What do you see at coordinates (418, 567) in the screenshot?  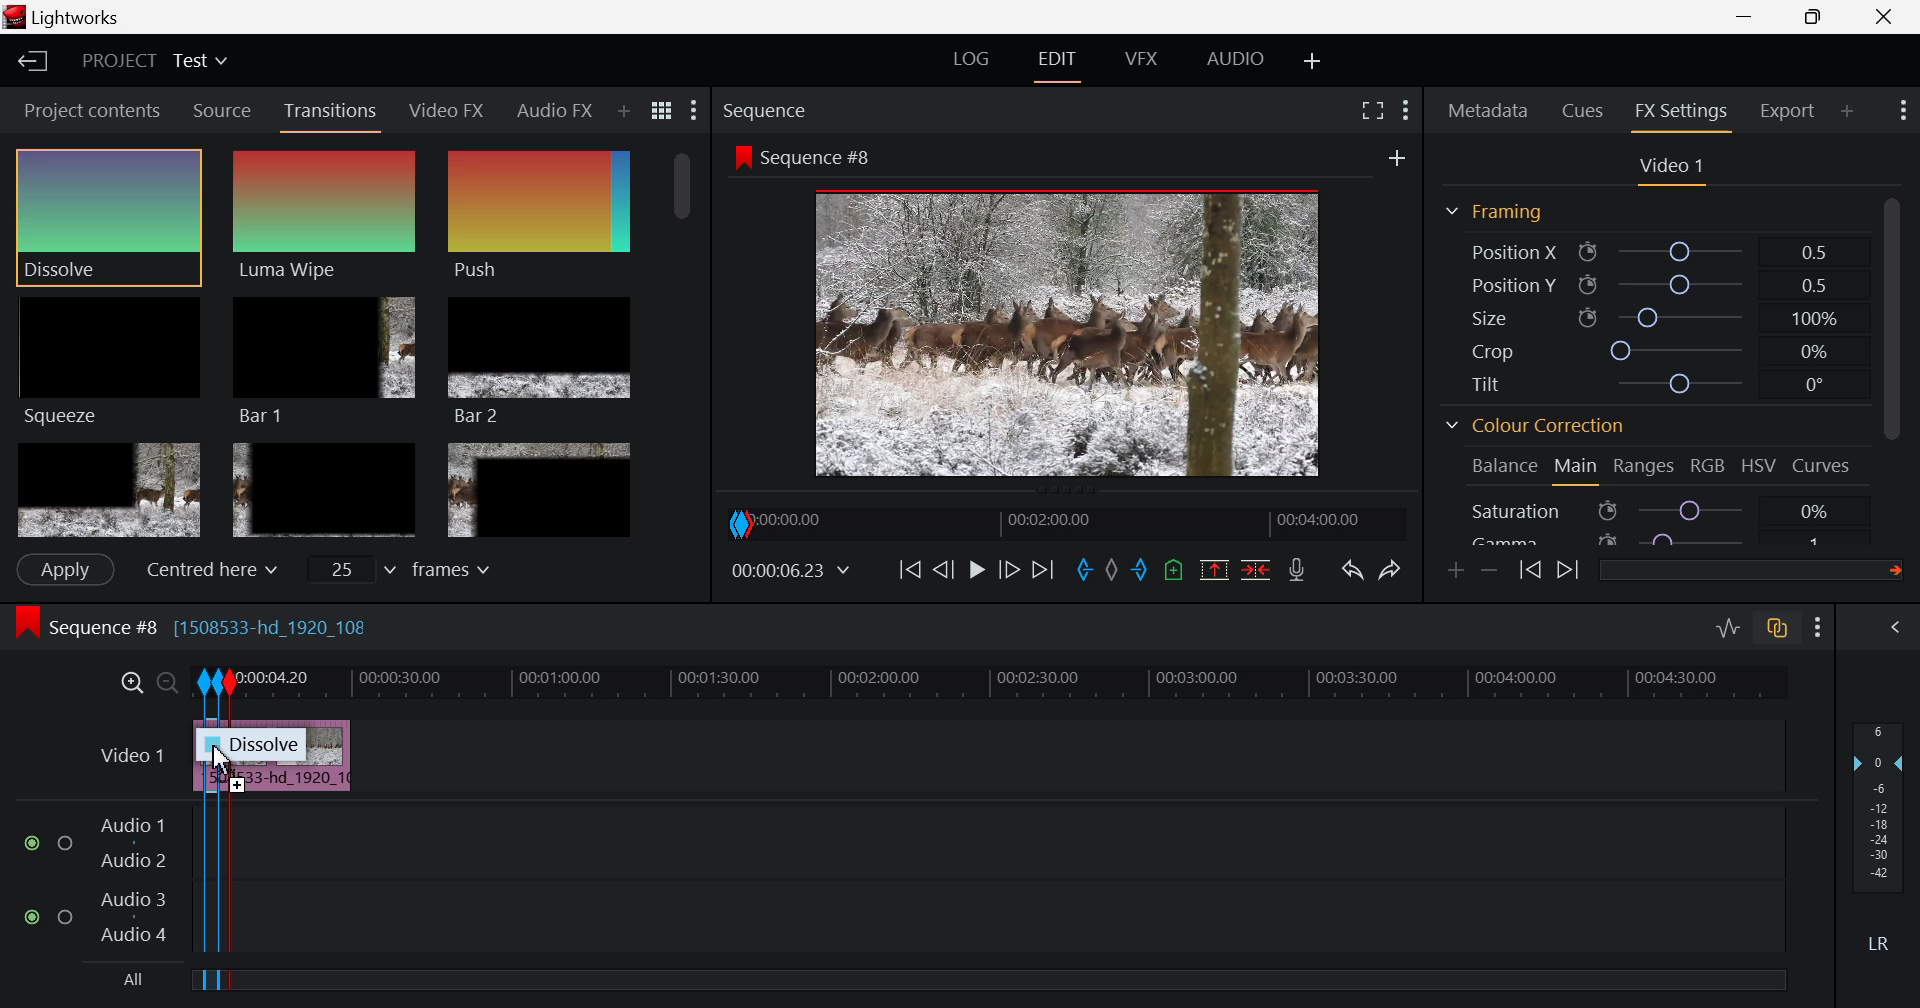 I see `frames input field` at bounding box center [418, 567].